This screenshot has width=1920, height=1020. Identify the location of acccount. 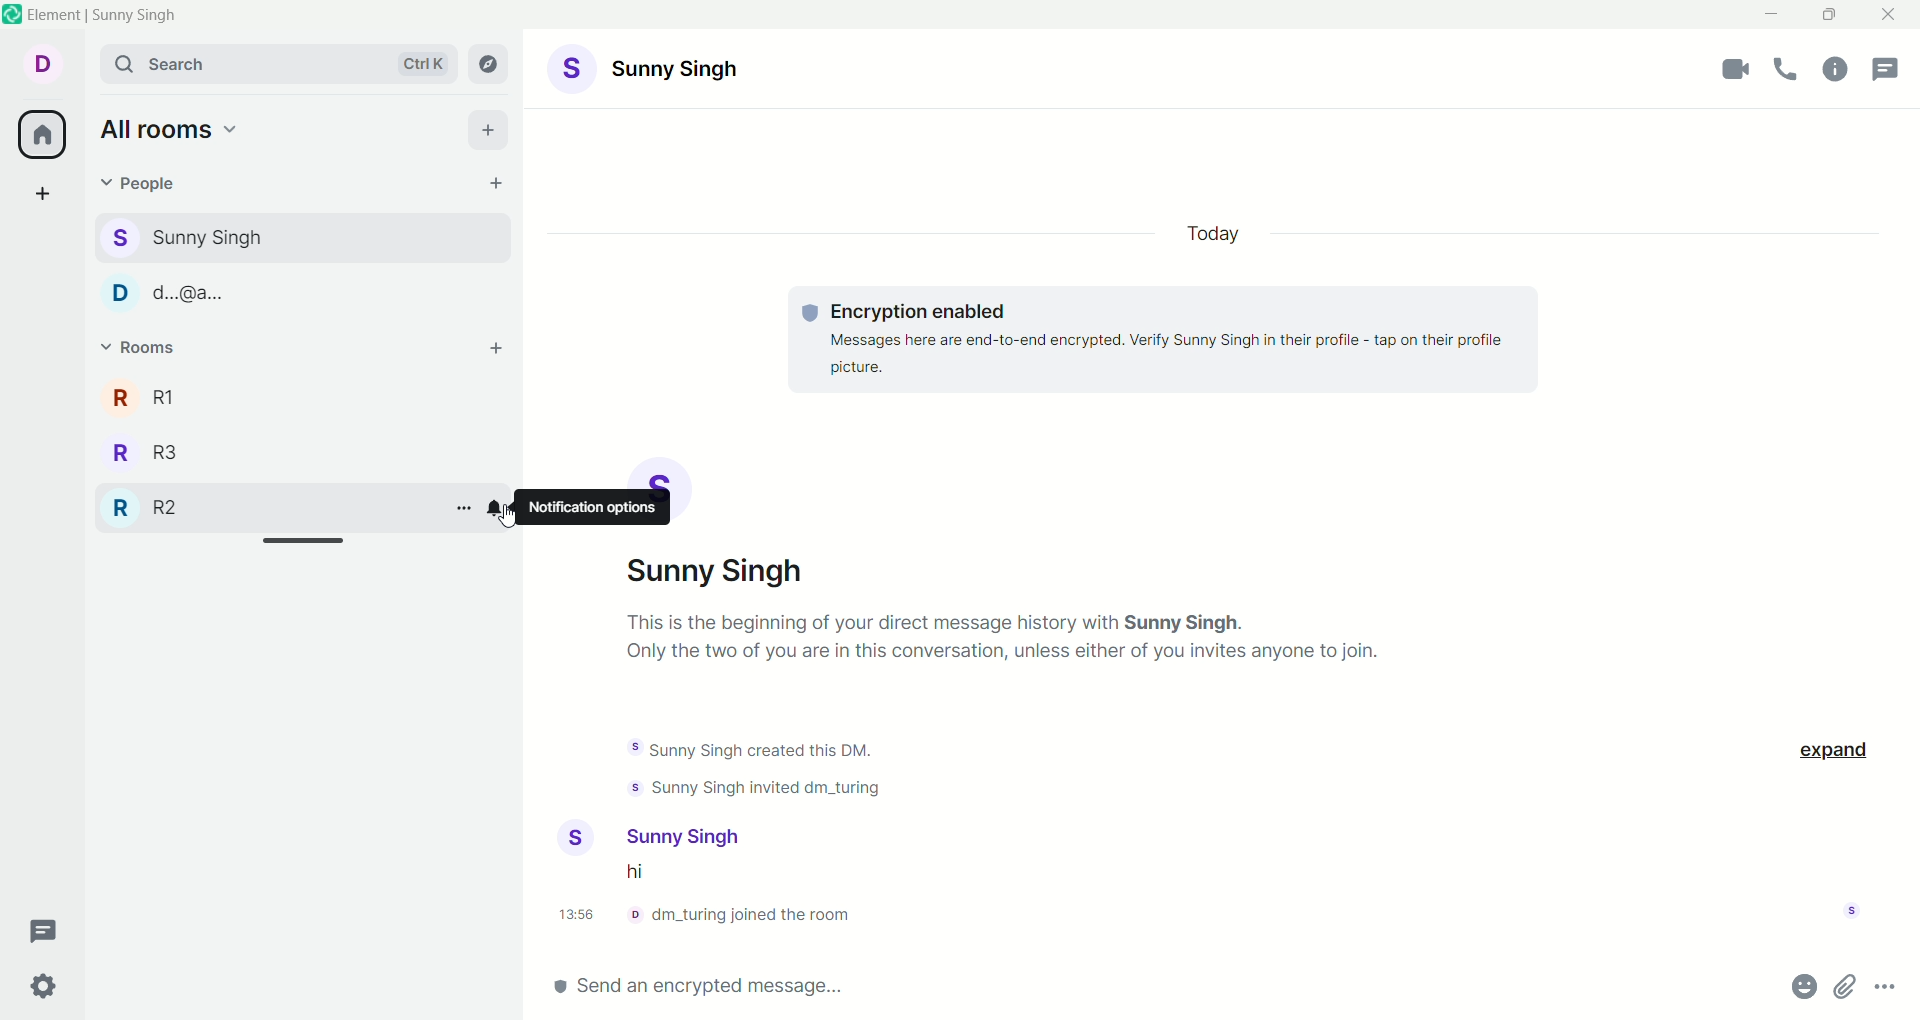
(693, 72).